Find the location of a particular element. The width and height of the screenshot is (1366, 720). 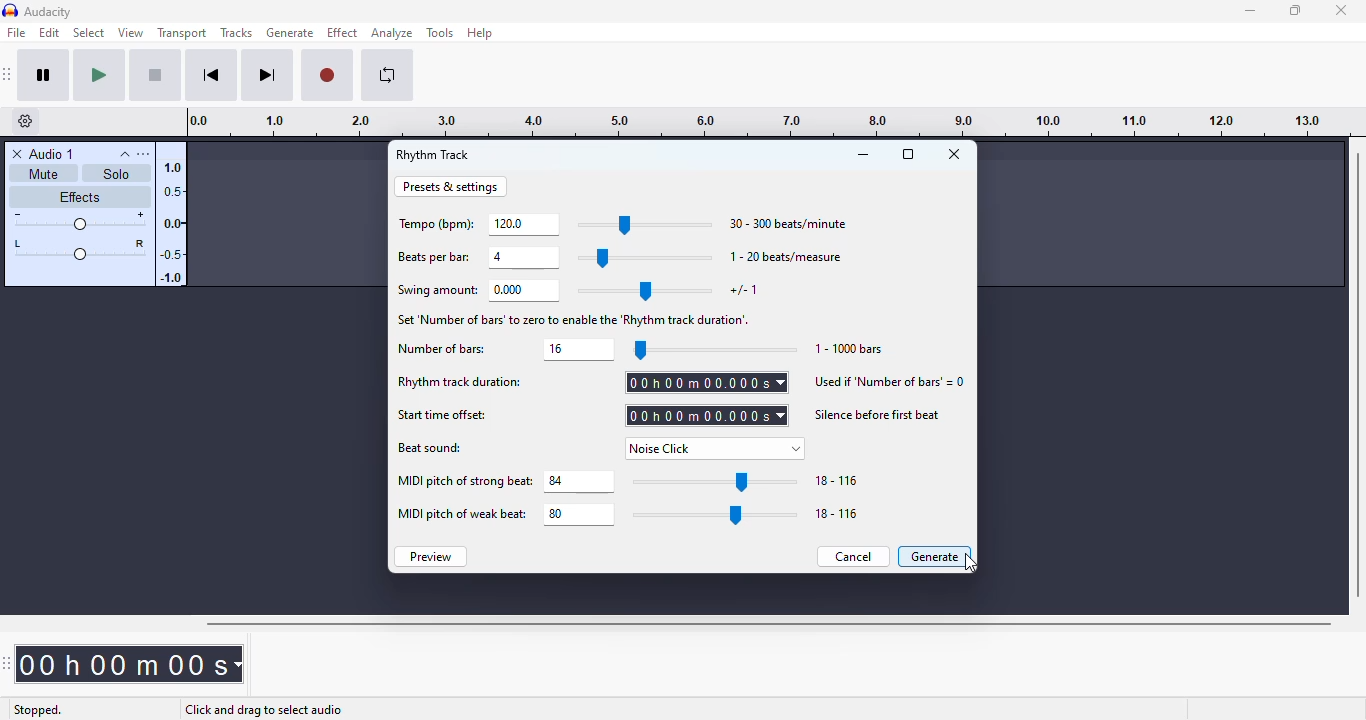

swing amount is located at coordinates (437, 291).